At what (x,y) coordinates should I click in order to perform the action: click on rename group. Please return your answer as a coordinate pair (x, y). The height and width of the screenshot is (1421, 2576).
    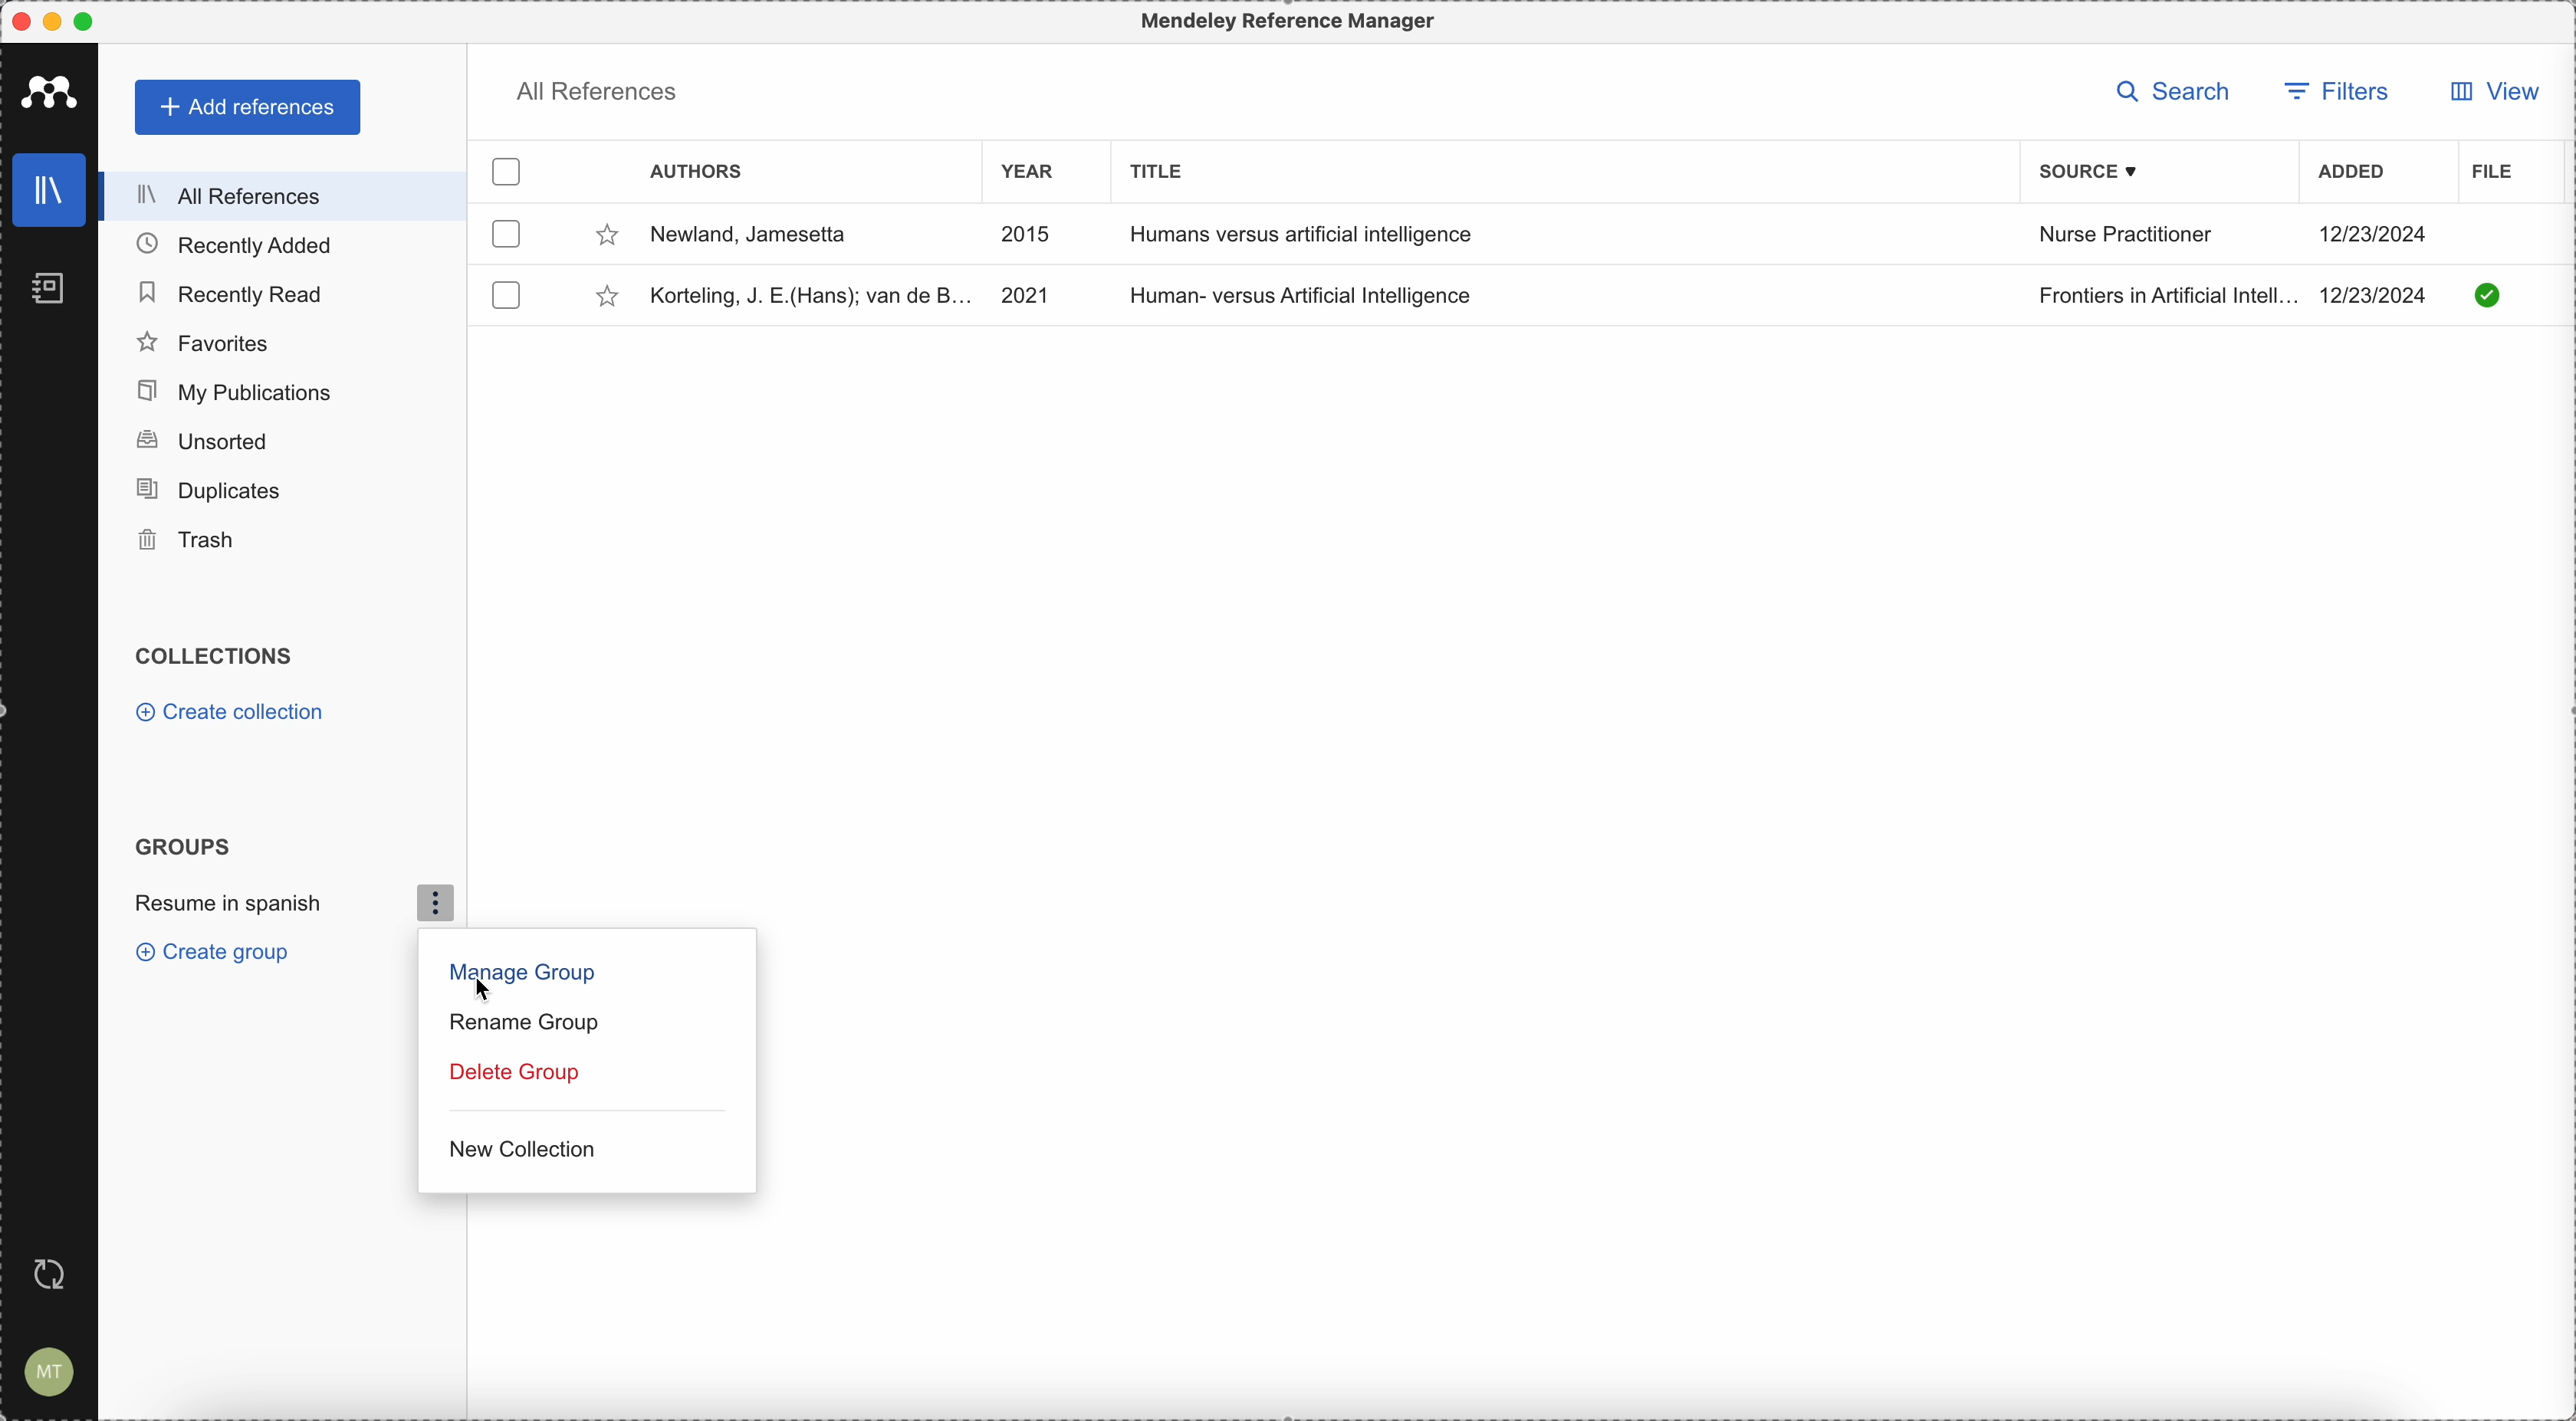
    Looking at the image, I should click on (522, 1023).